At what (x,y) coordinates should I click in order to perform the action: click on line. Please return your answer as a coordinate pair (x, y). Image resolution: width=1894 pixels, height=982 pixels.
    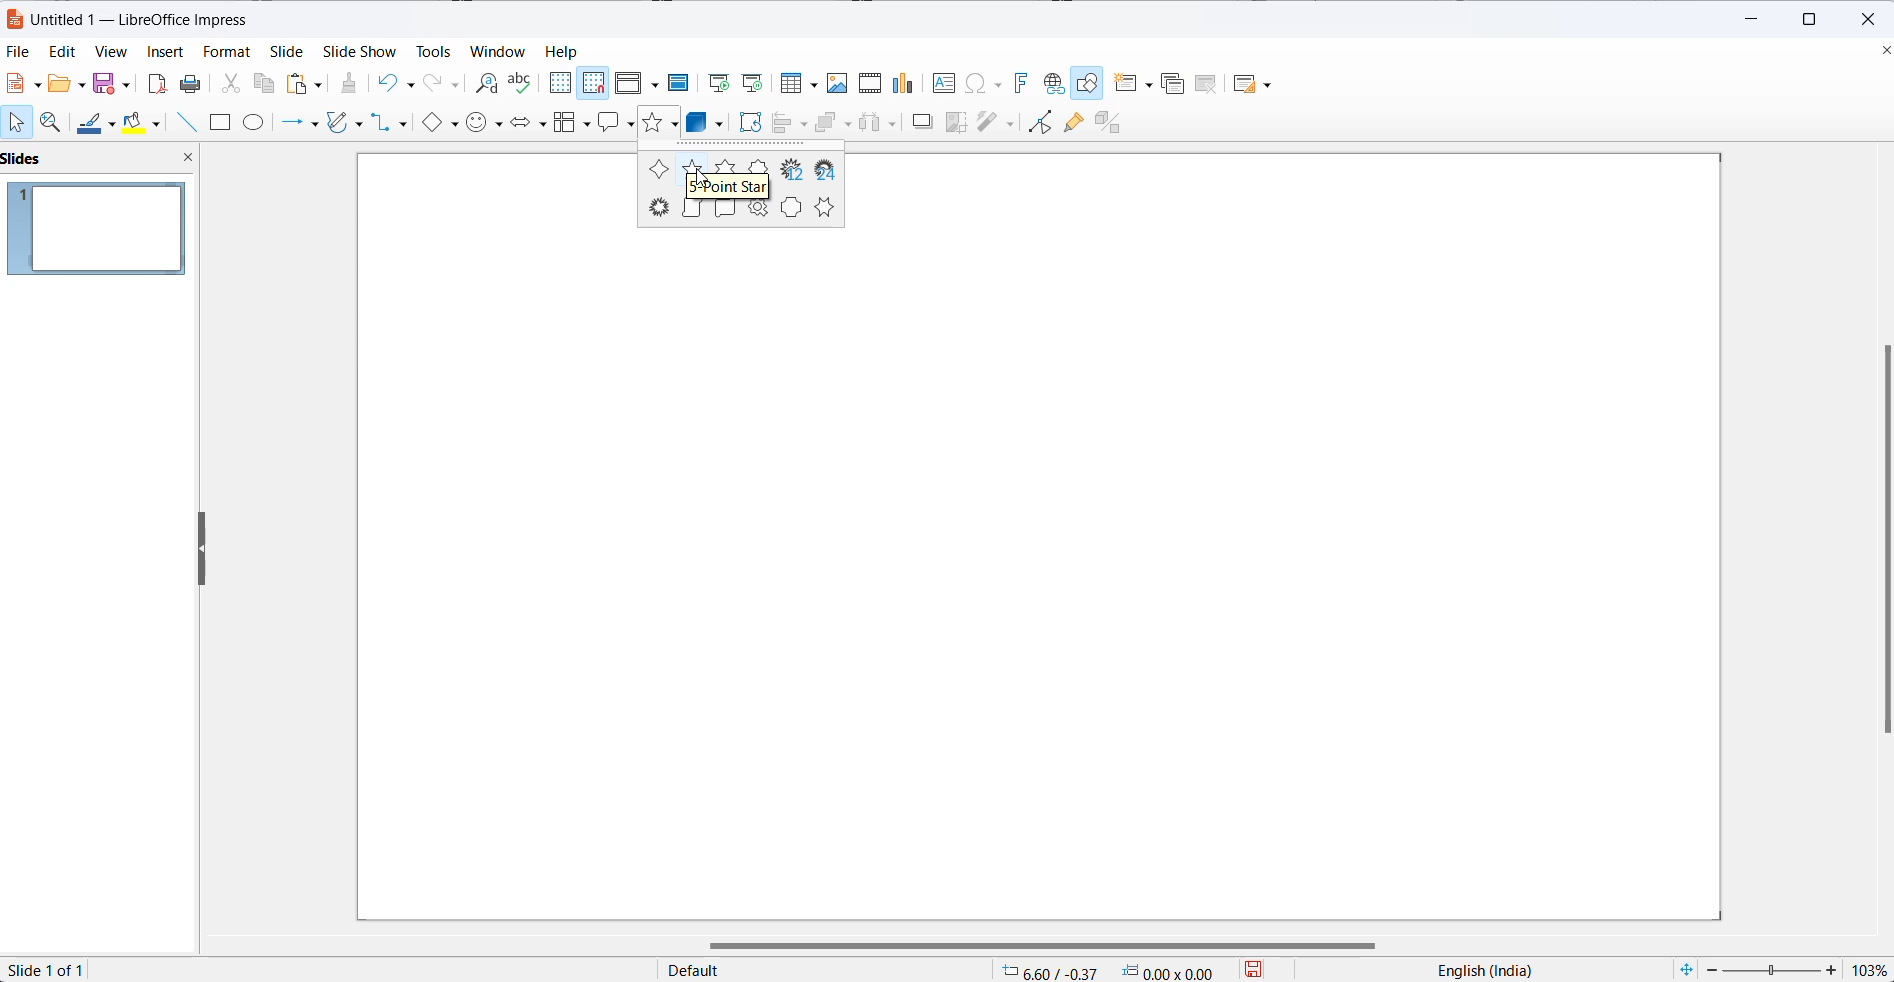
    Looking at the image, I should click on (191, 122).